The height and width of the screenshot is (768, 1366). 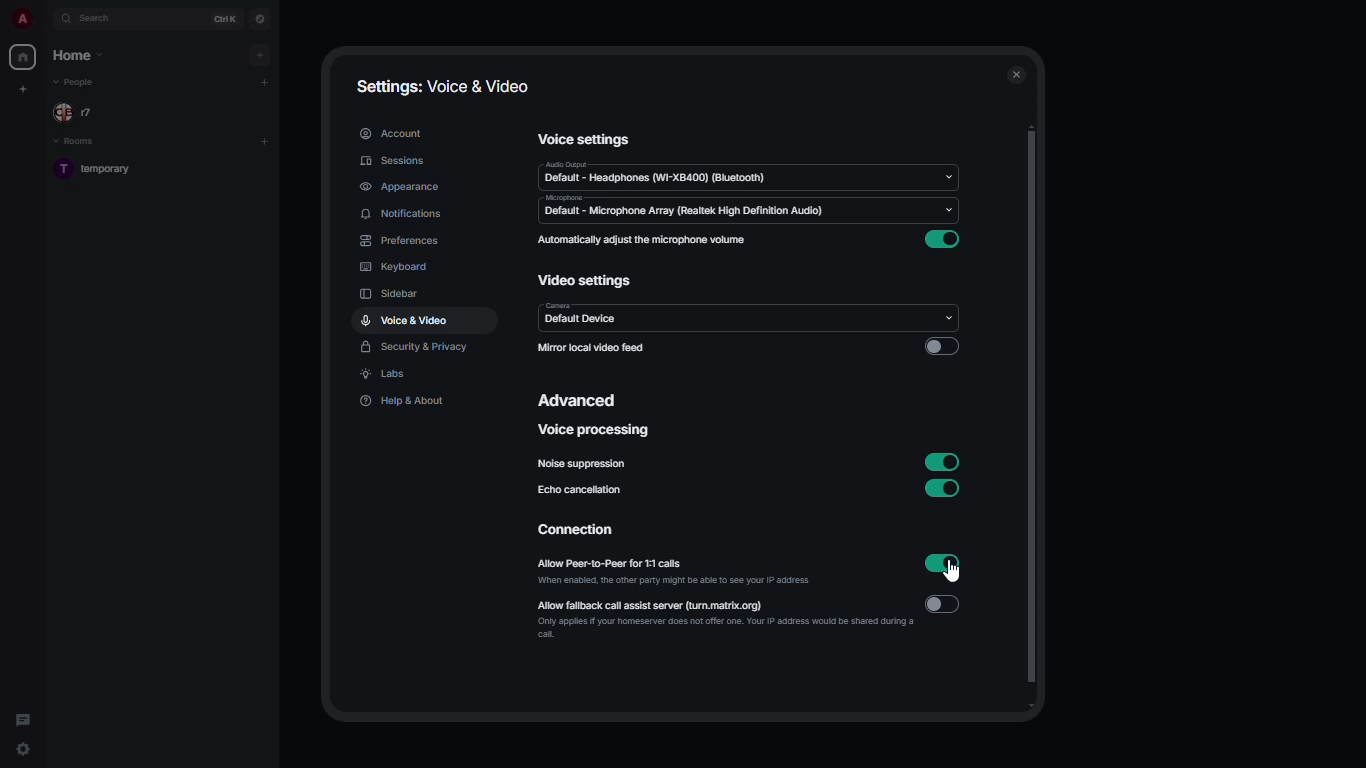 I want to click on rooms, so click(x=77, y=142).